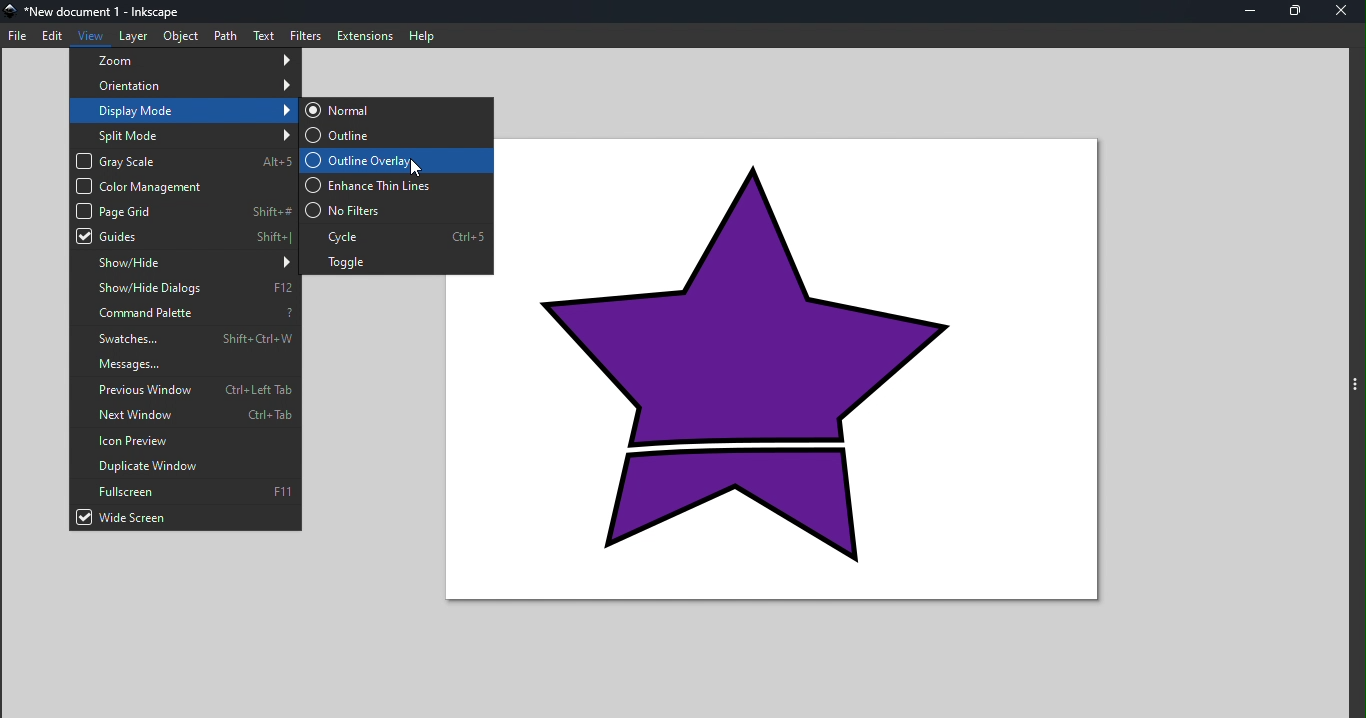 This screenshot has height=718, width=1366. What do you see at coordinates (185, 59) in the screenshot?
I see `Zoom` at bounding box center [185, 59].